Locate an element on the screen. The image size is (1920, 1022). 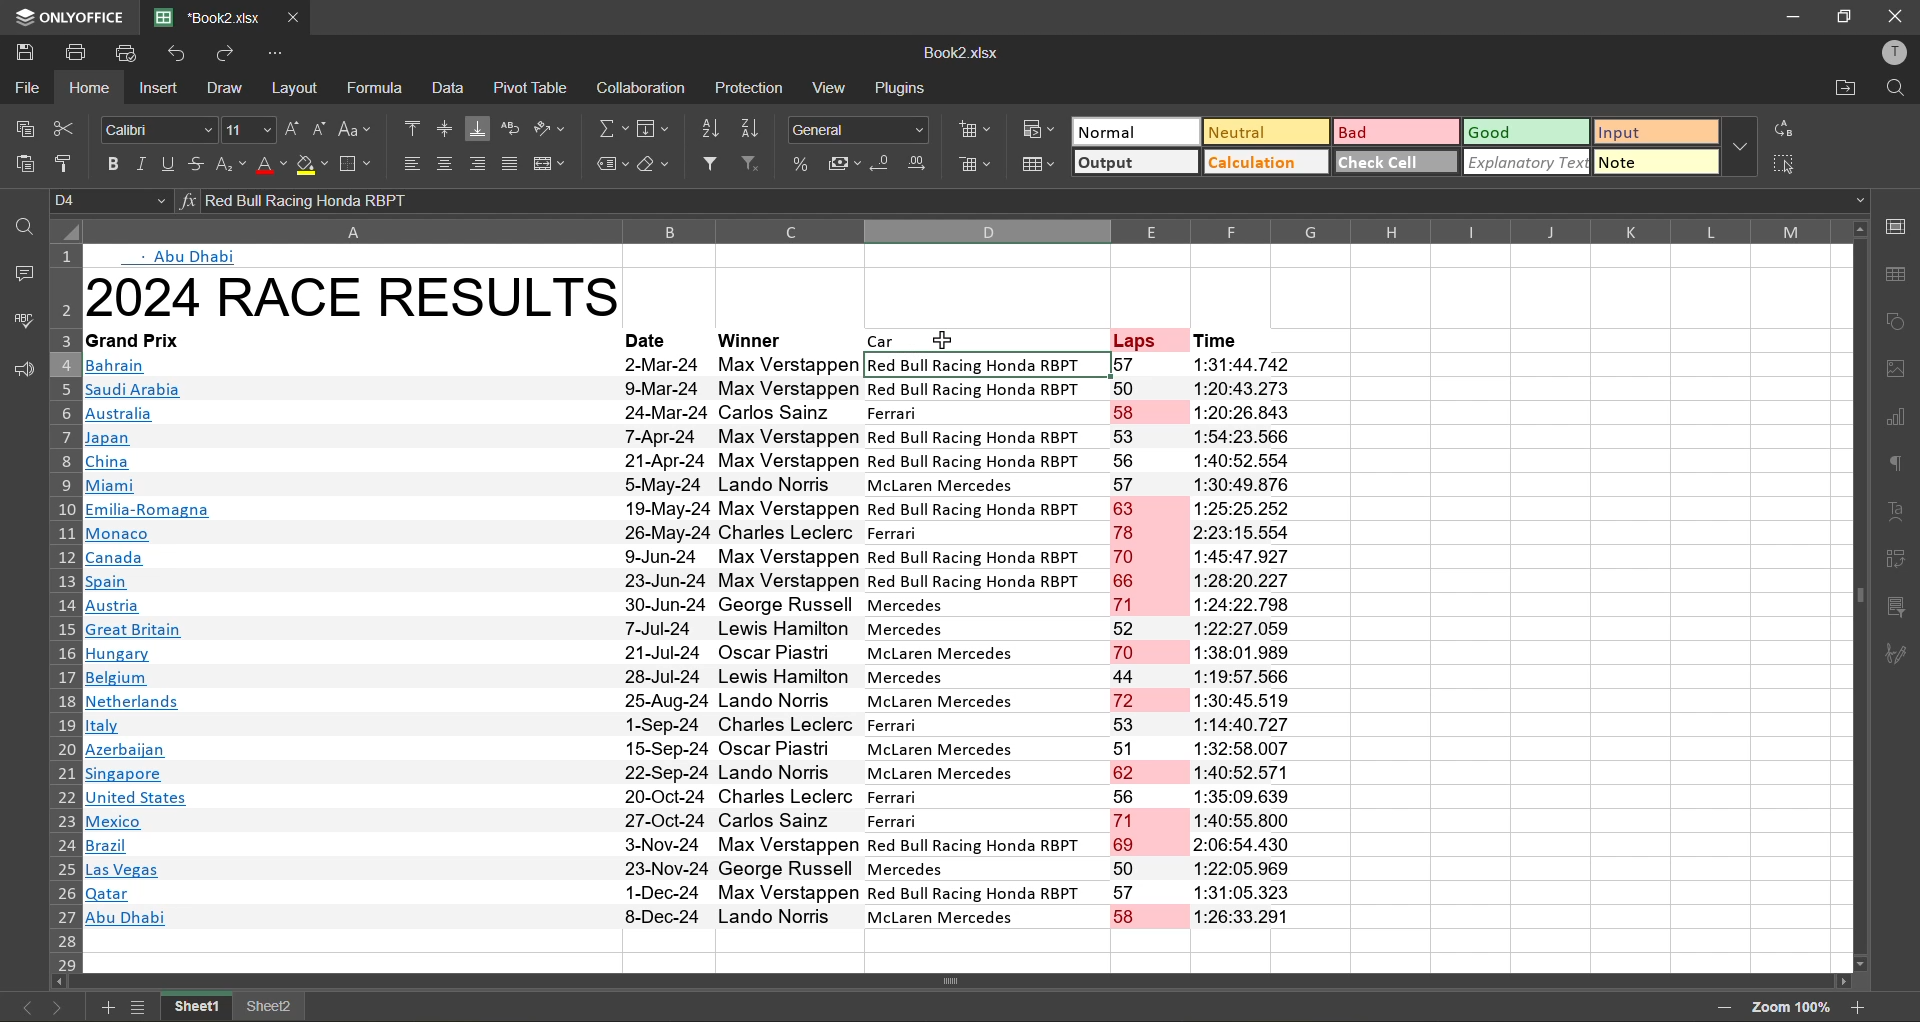
named ranges is located at coordinates (611, 164).